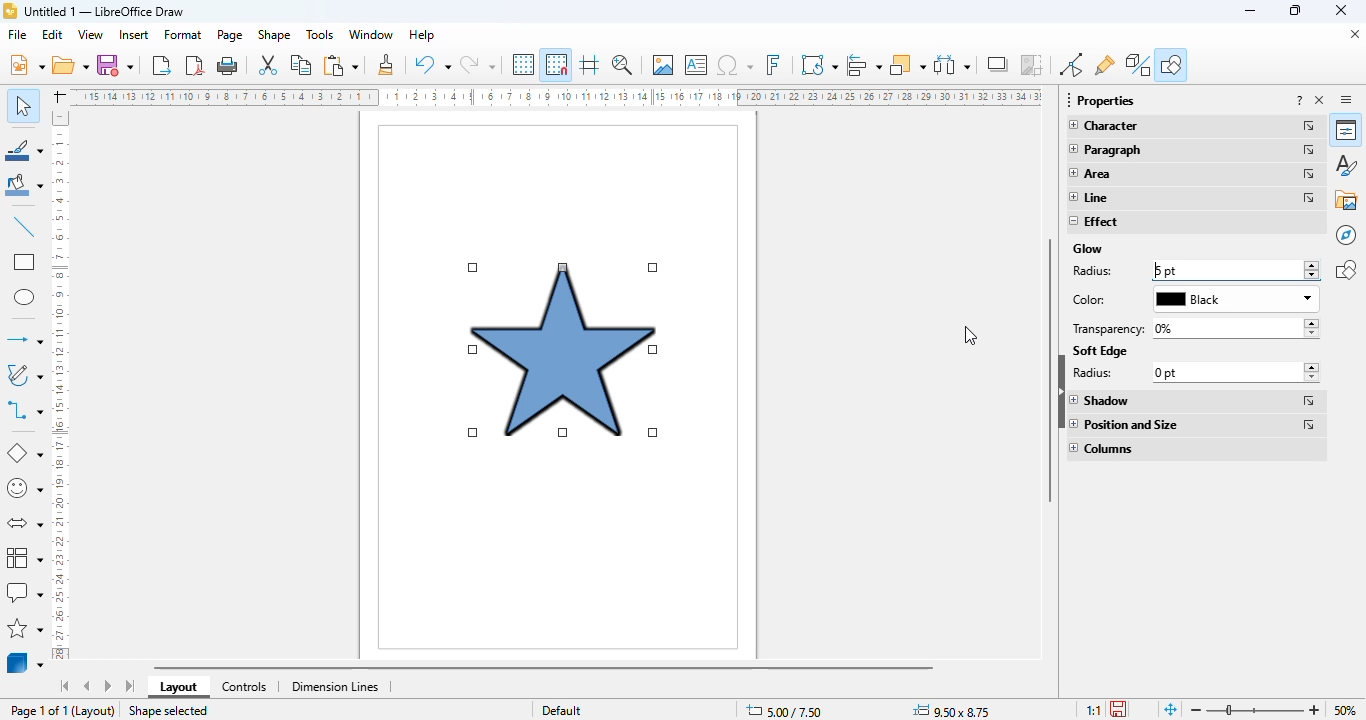 The height and width of the screenshot is (720, 1366). Describe the element at coordinates (1311, 126) in the screenshot. I see `more options` at that location.